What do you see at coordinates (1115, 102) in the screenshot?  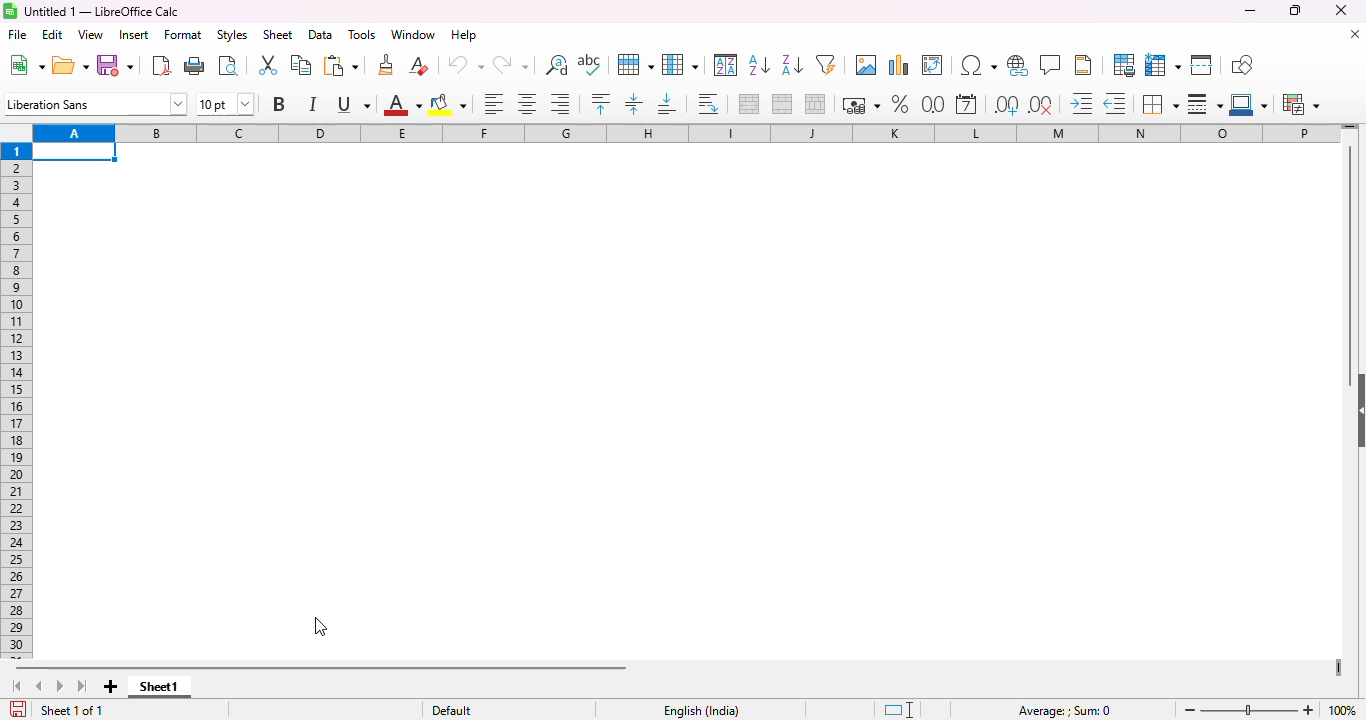 I see `decrease indent` at bounding box center [1115, 102].